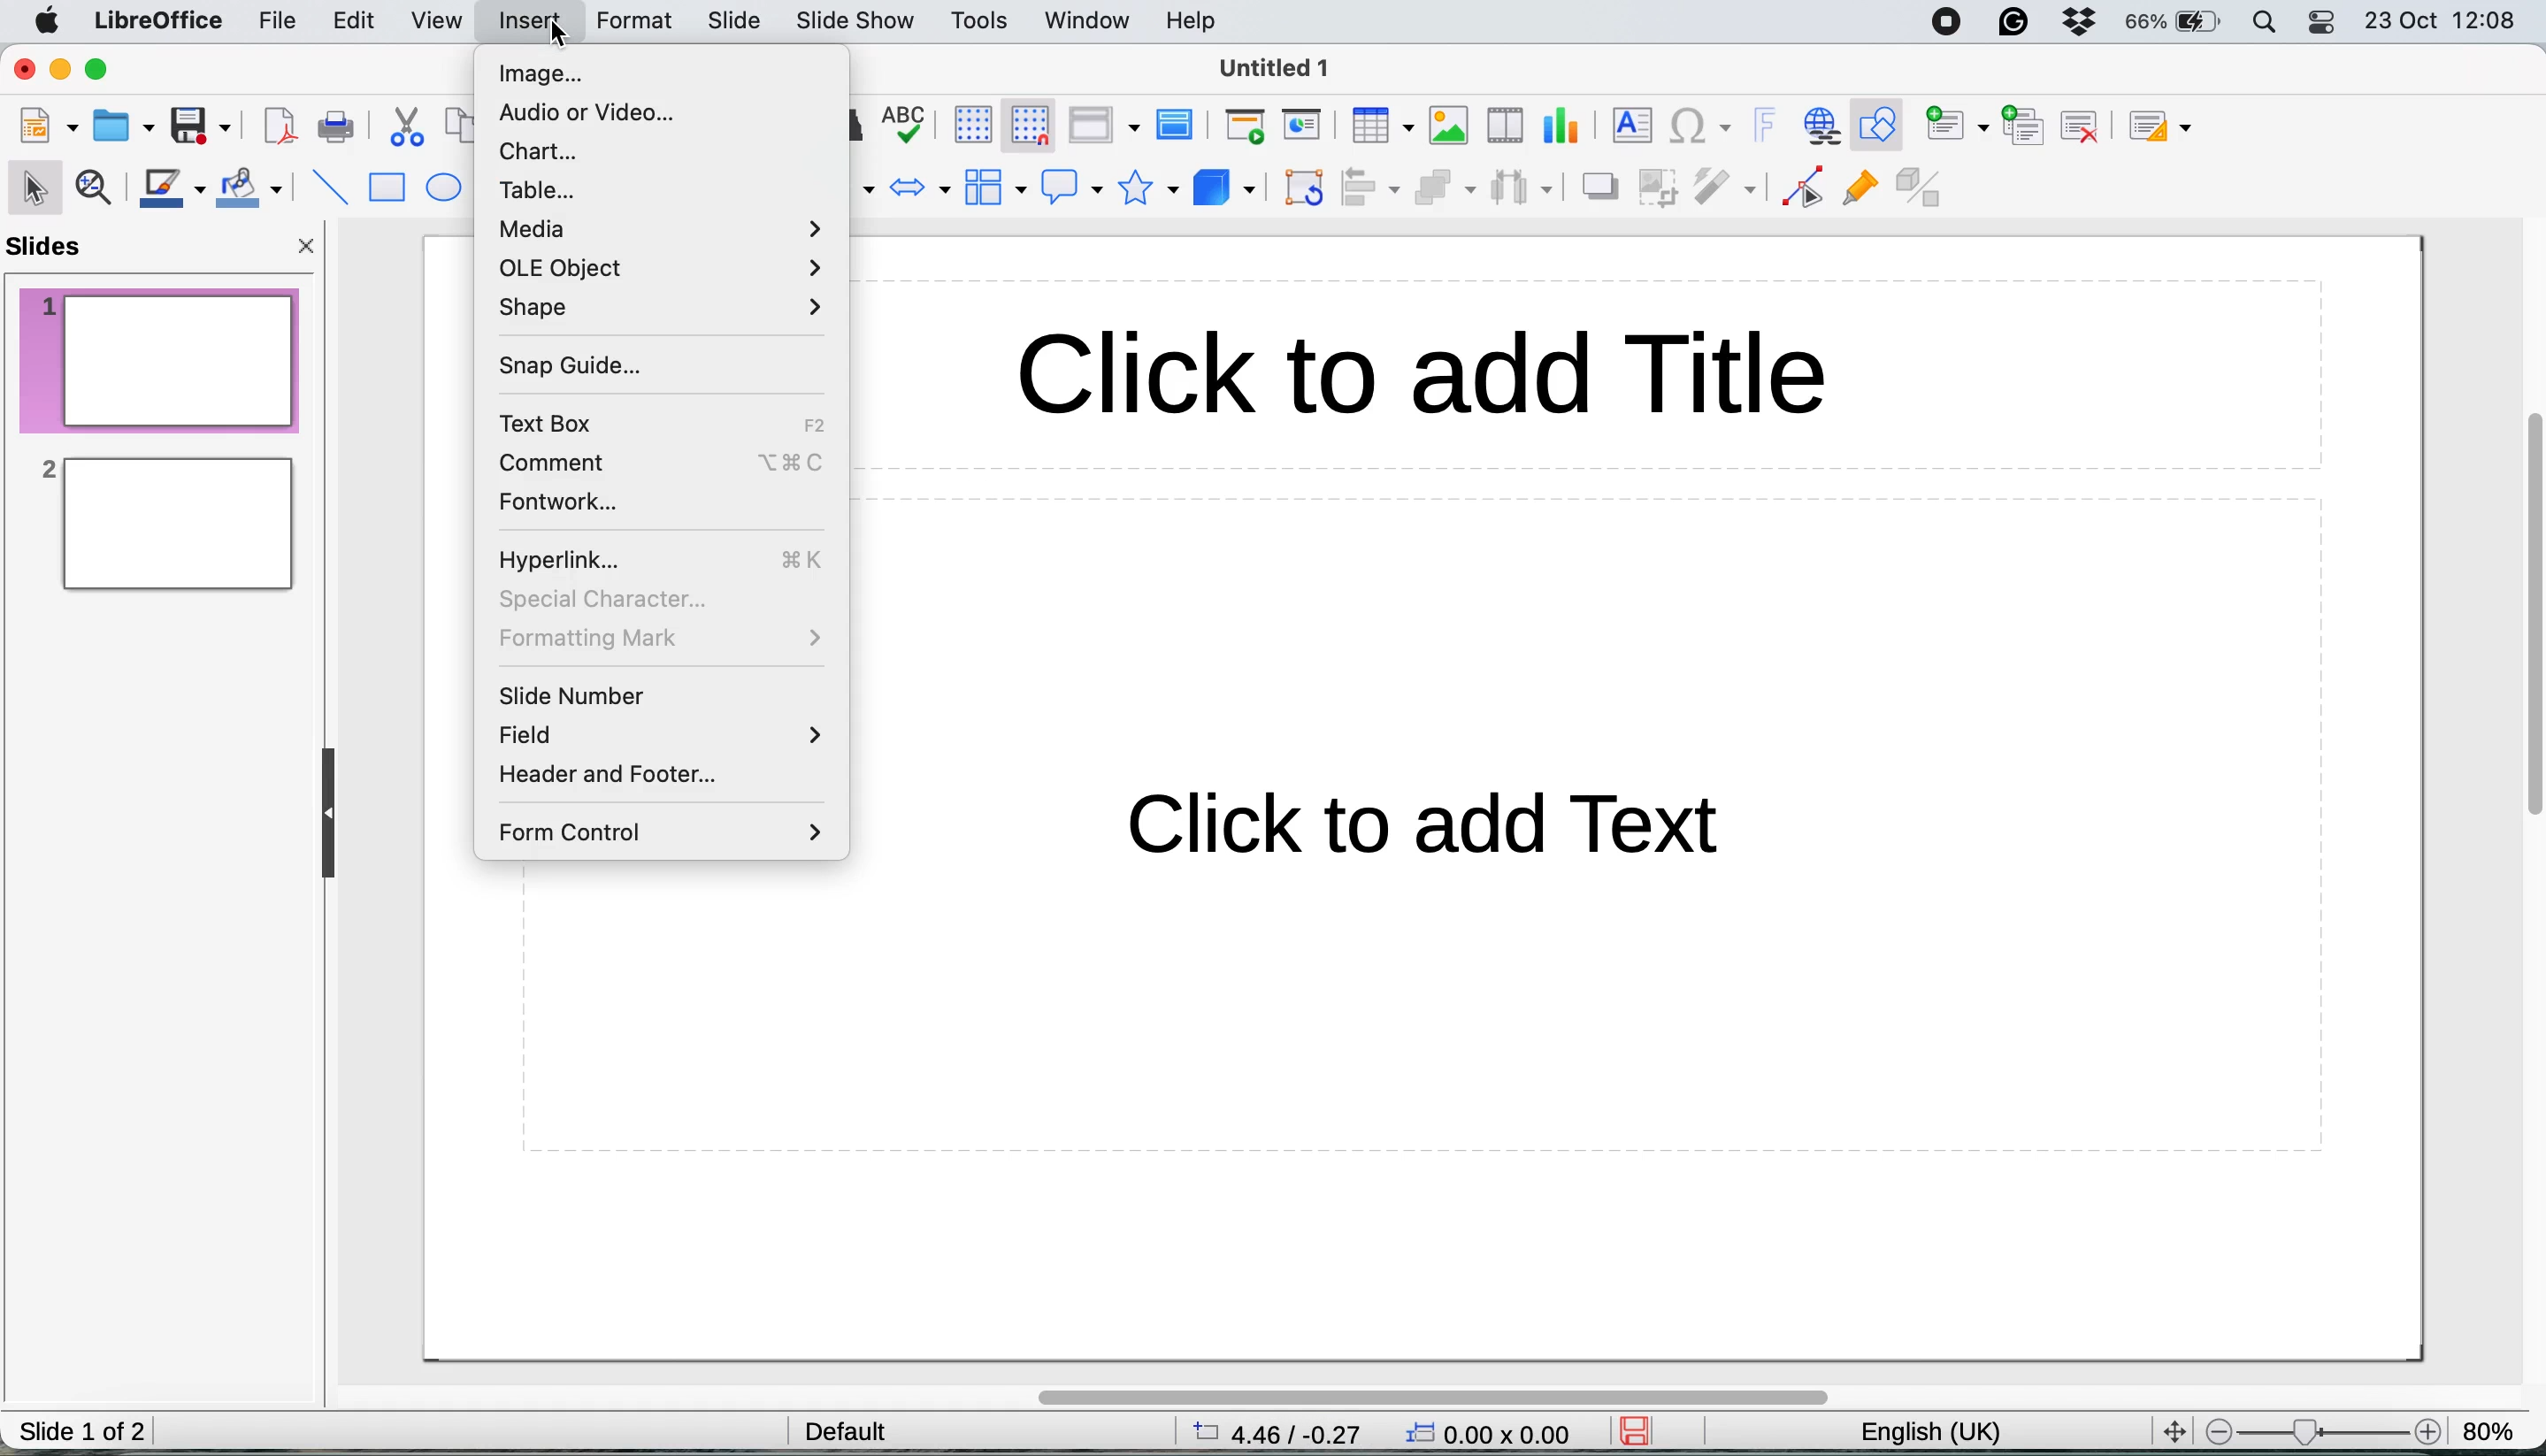 The image size is (2546, 1456). What do you see at coordinates (858, 24) in the screenshot?
I see `slide show` at bounding box center [858, 24].